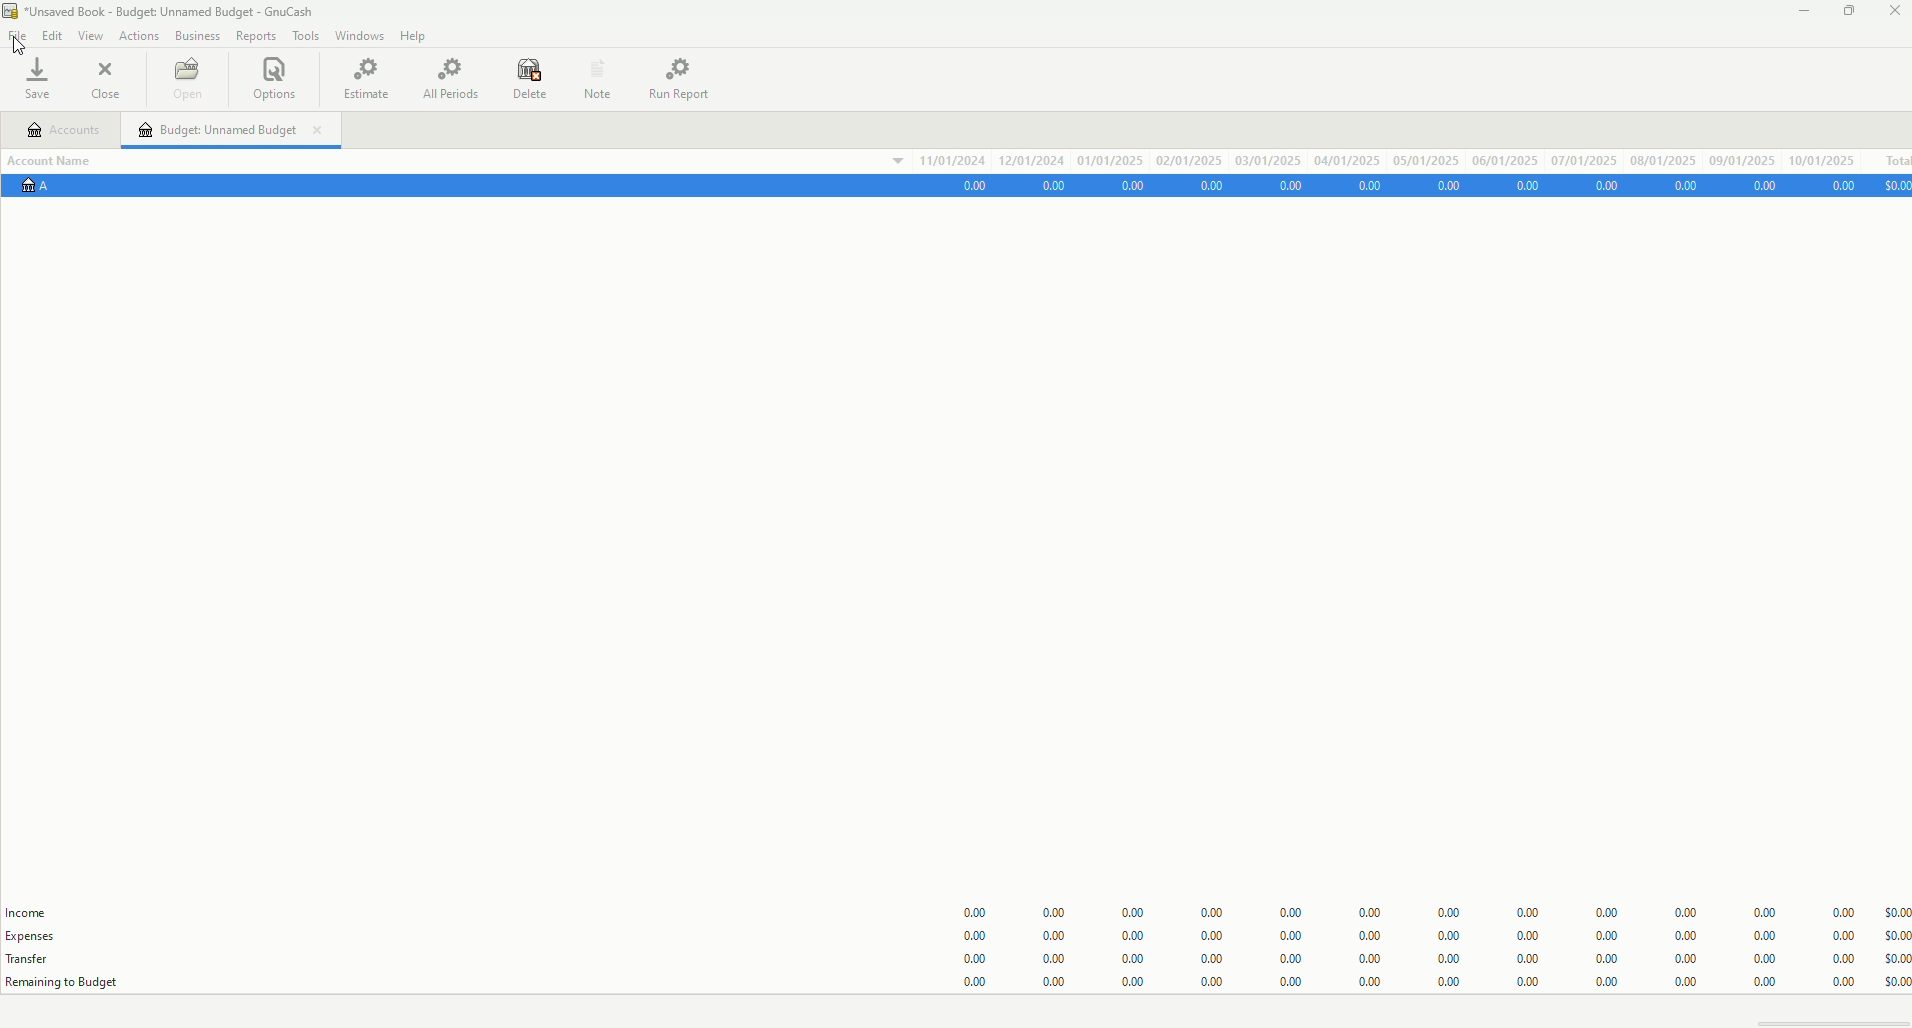 The width and height of the screenshot is (1912, 1028). Describe the element at coordinates (251, 35) in the screenshot. I see `Reports` at that location.